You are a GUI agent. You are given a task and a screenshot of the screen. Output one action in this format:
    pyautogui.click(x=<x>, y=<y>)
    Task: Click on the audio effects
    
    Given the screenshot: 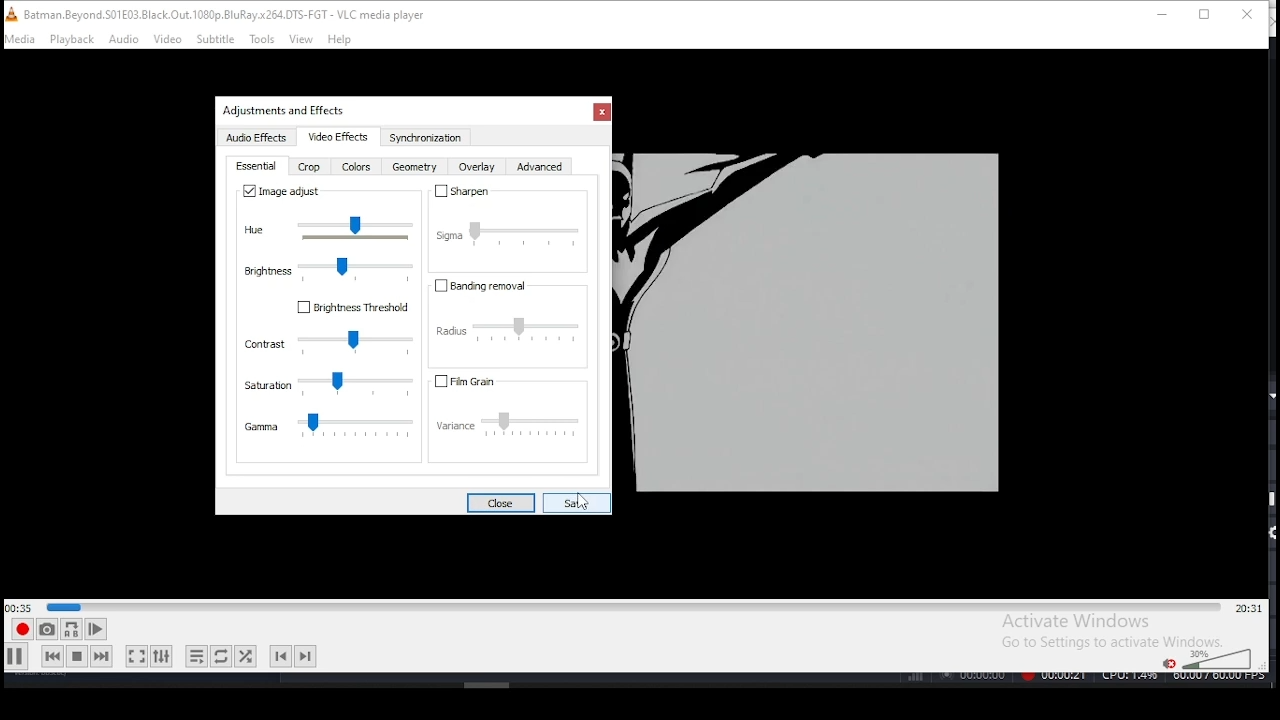 What is the action you would take?
    pyautogui.click(x=259, y=139)
    